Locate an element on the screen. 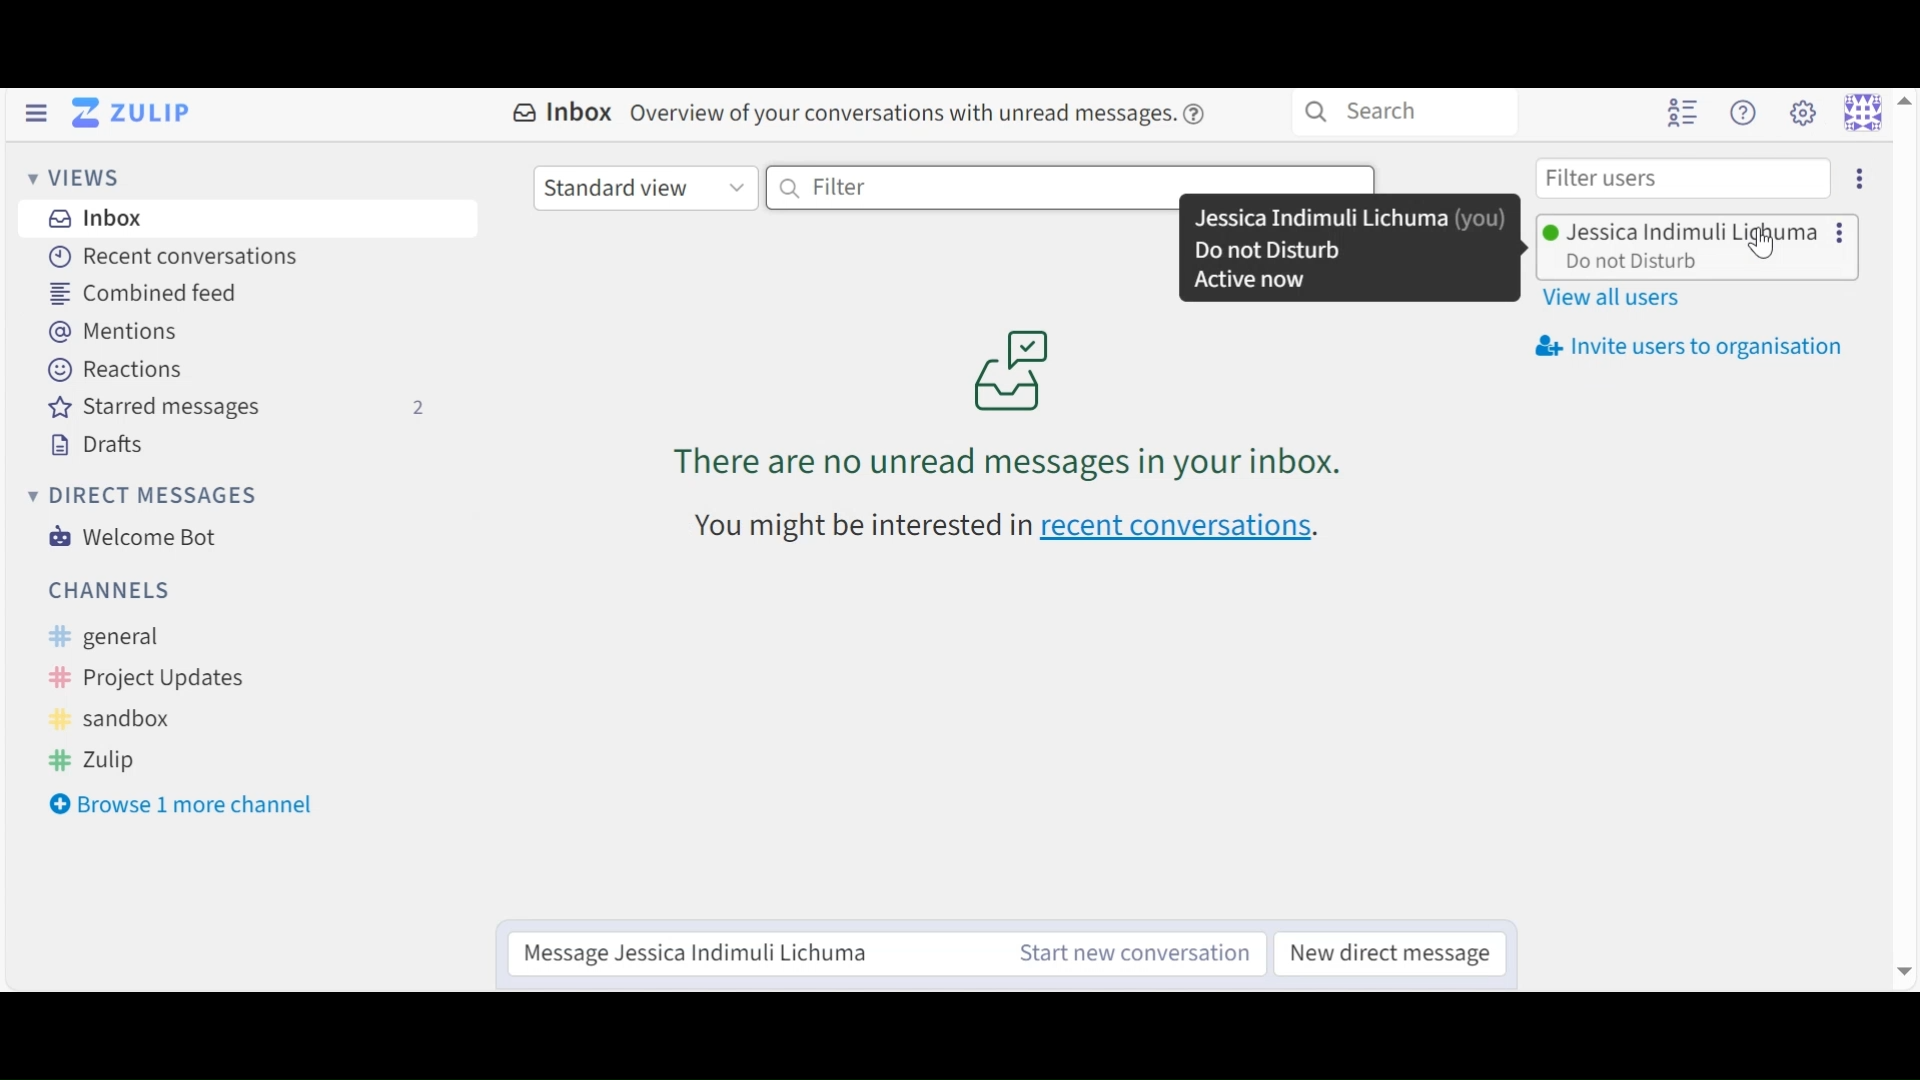 This screenshot has height=1080, width=1920. Personal menu is located at coordinates (1879, 110).